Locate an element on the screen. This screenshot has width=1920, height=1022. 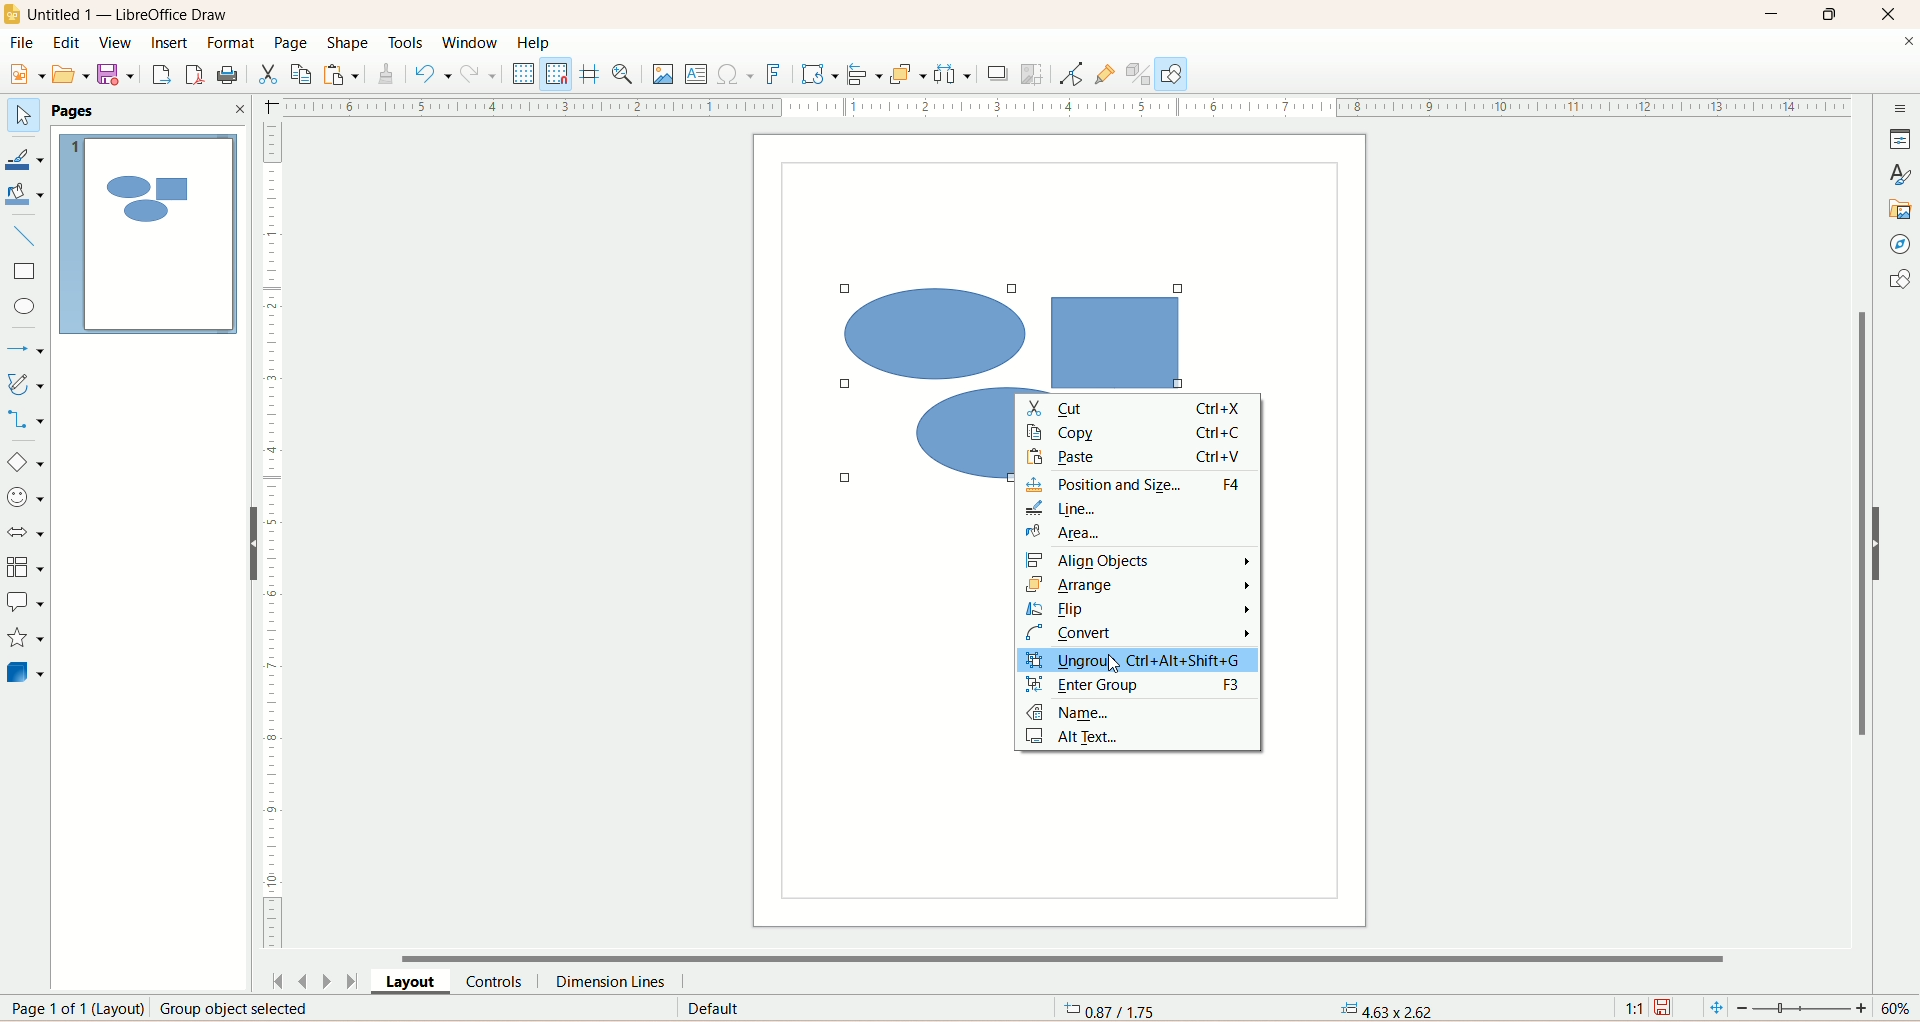
shapes is located at coordinates (1899, 280).